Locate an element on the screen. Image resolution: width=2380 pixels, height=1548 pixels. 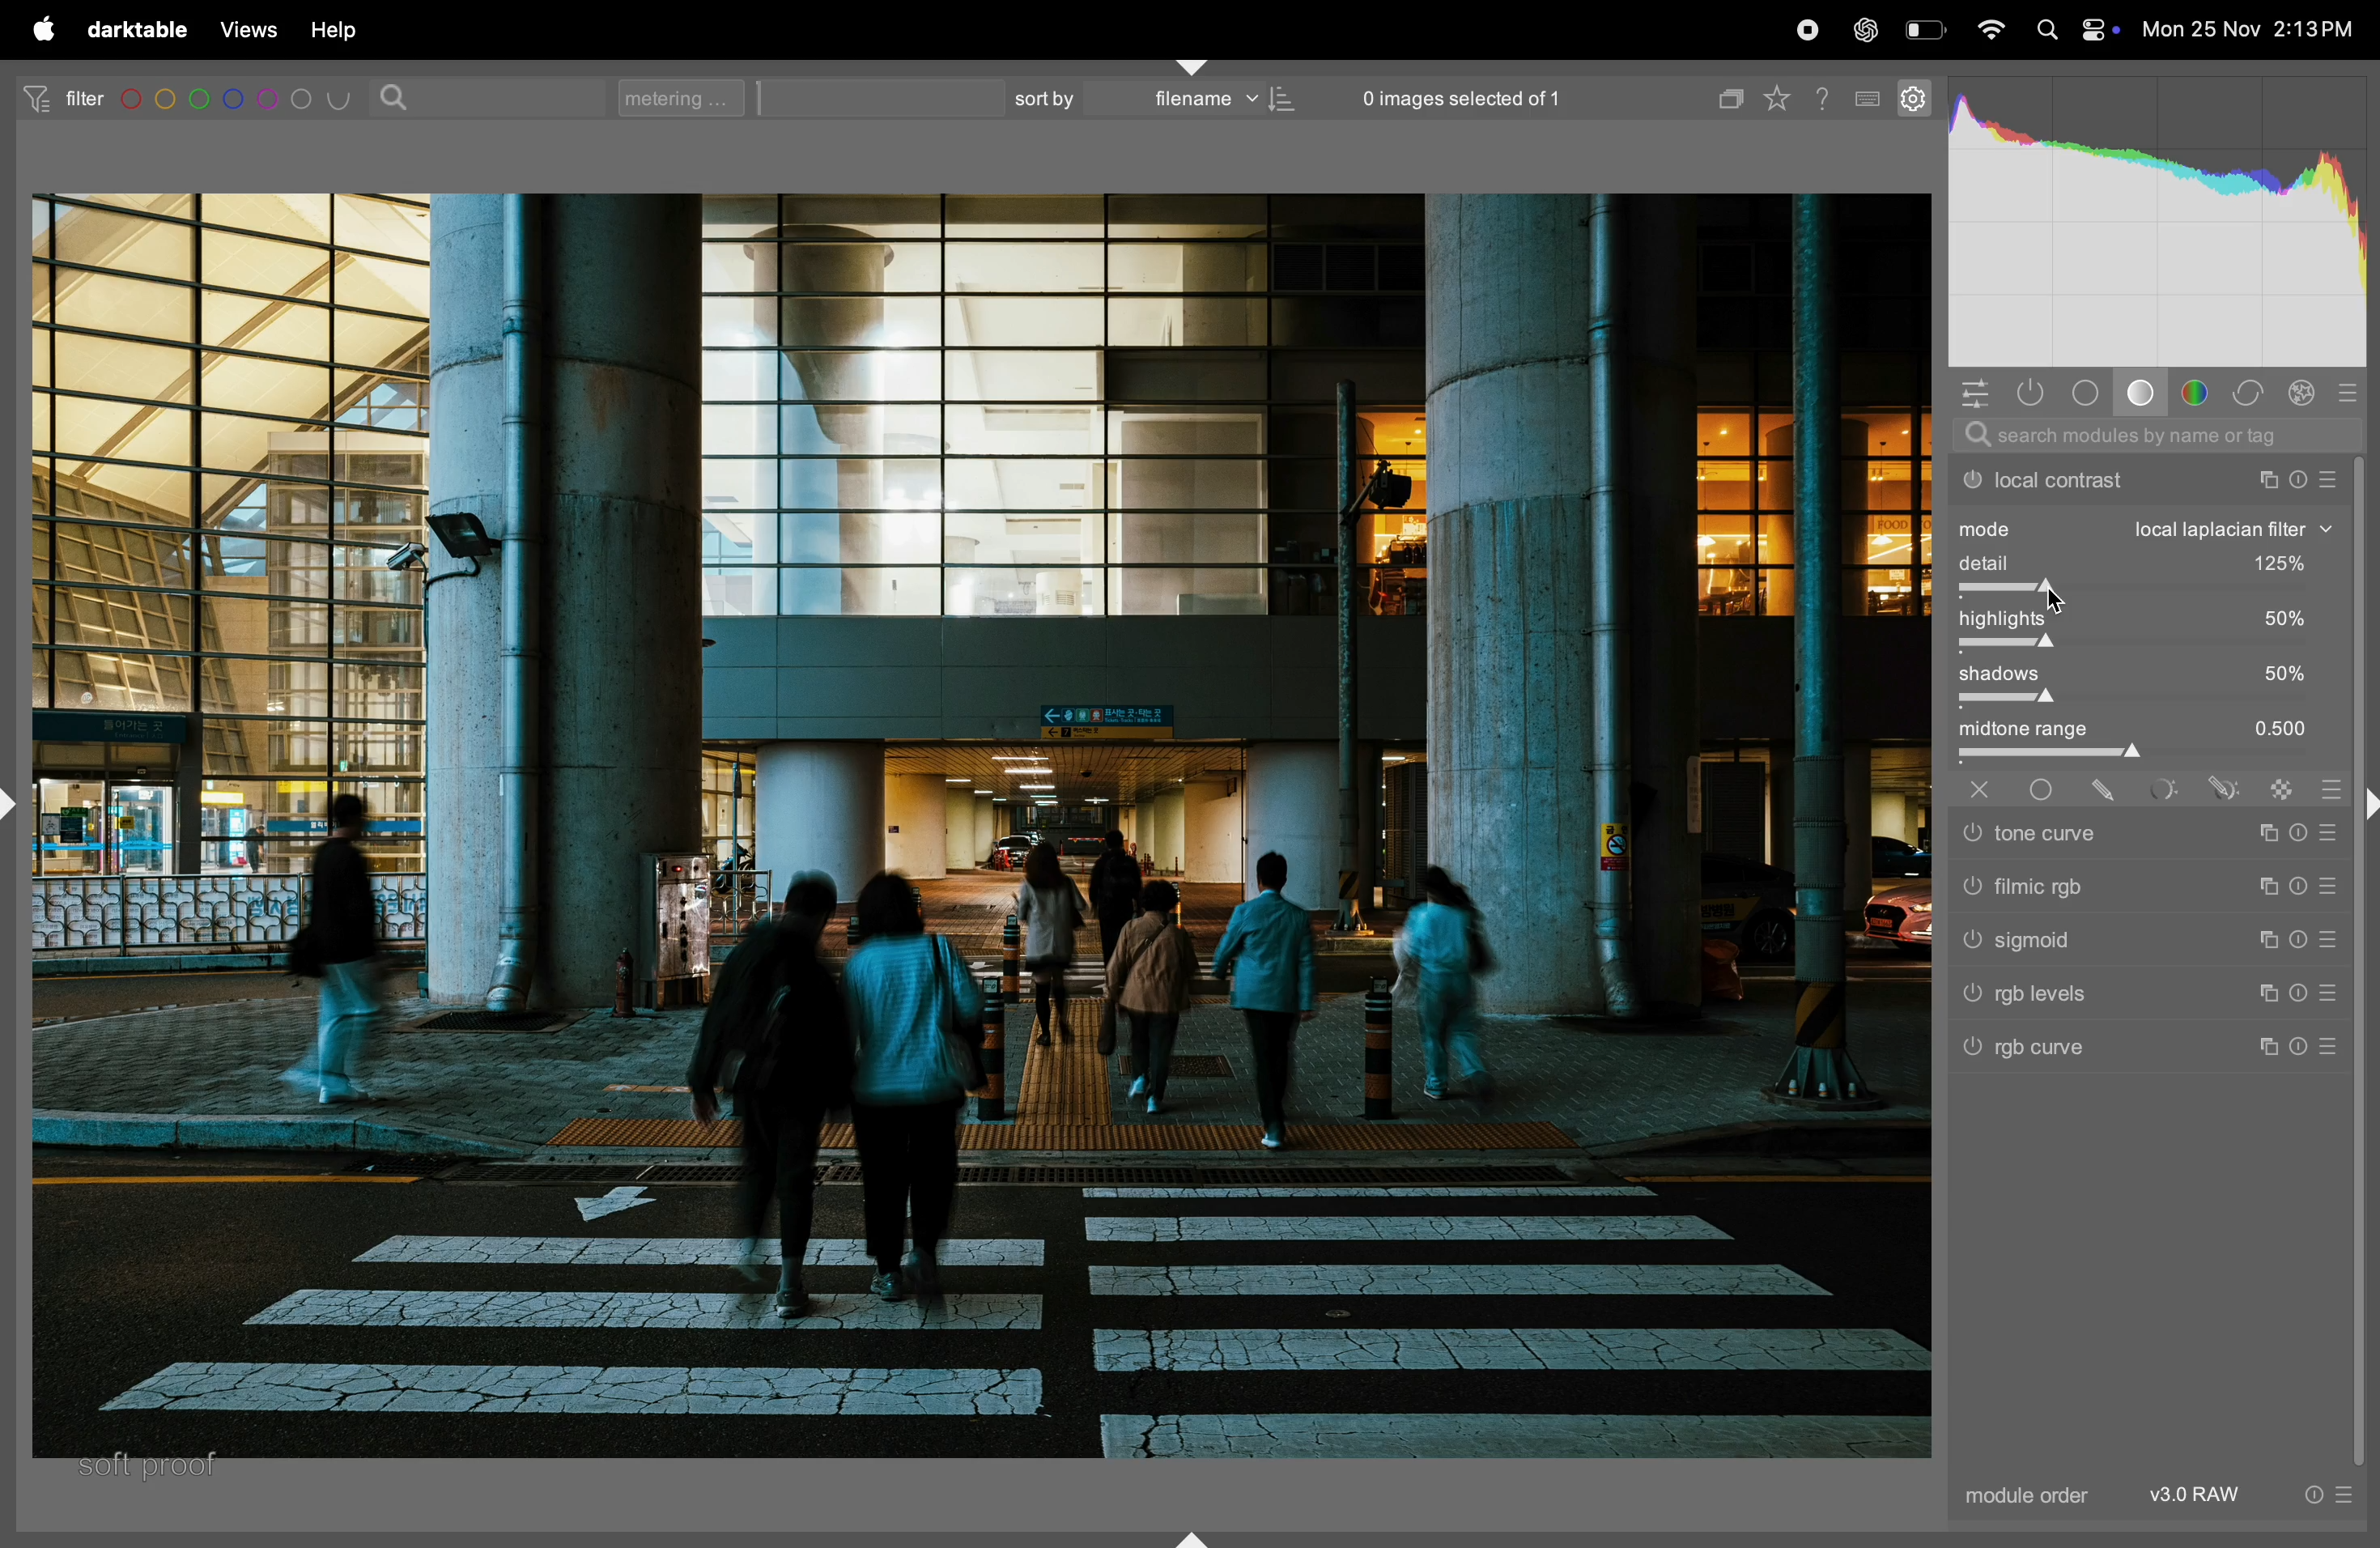
views is located at coordinates (244, 30).